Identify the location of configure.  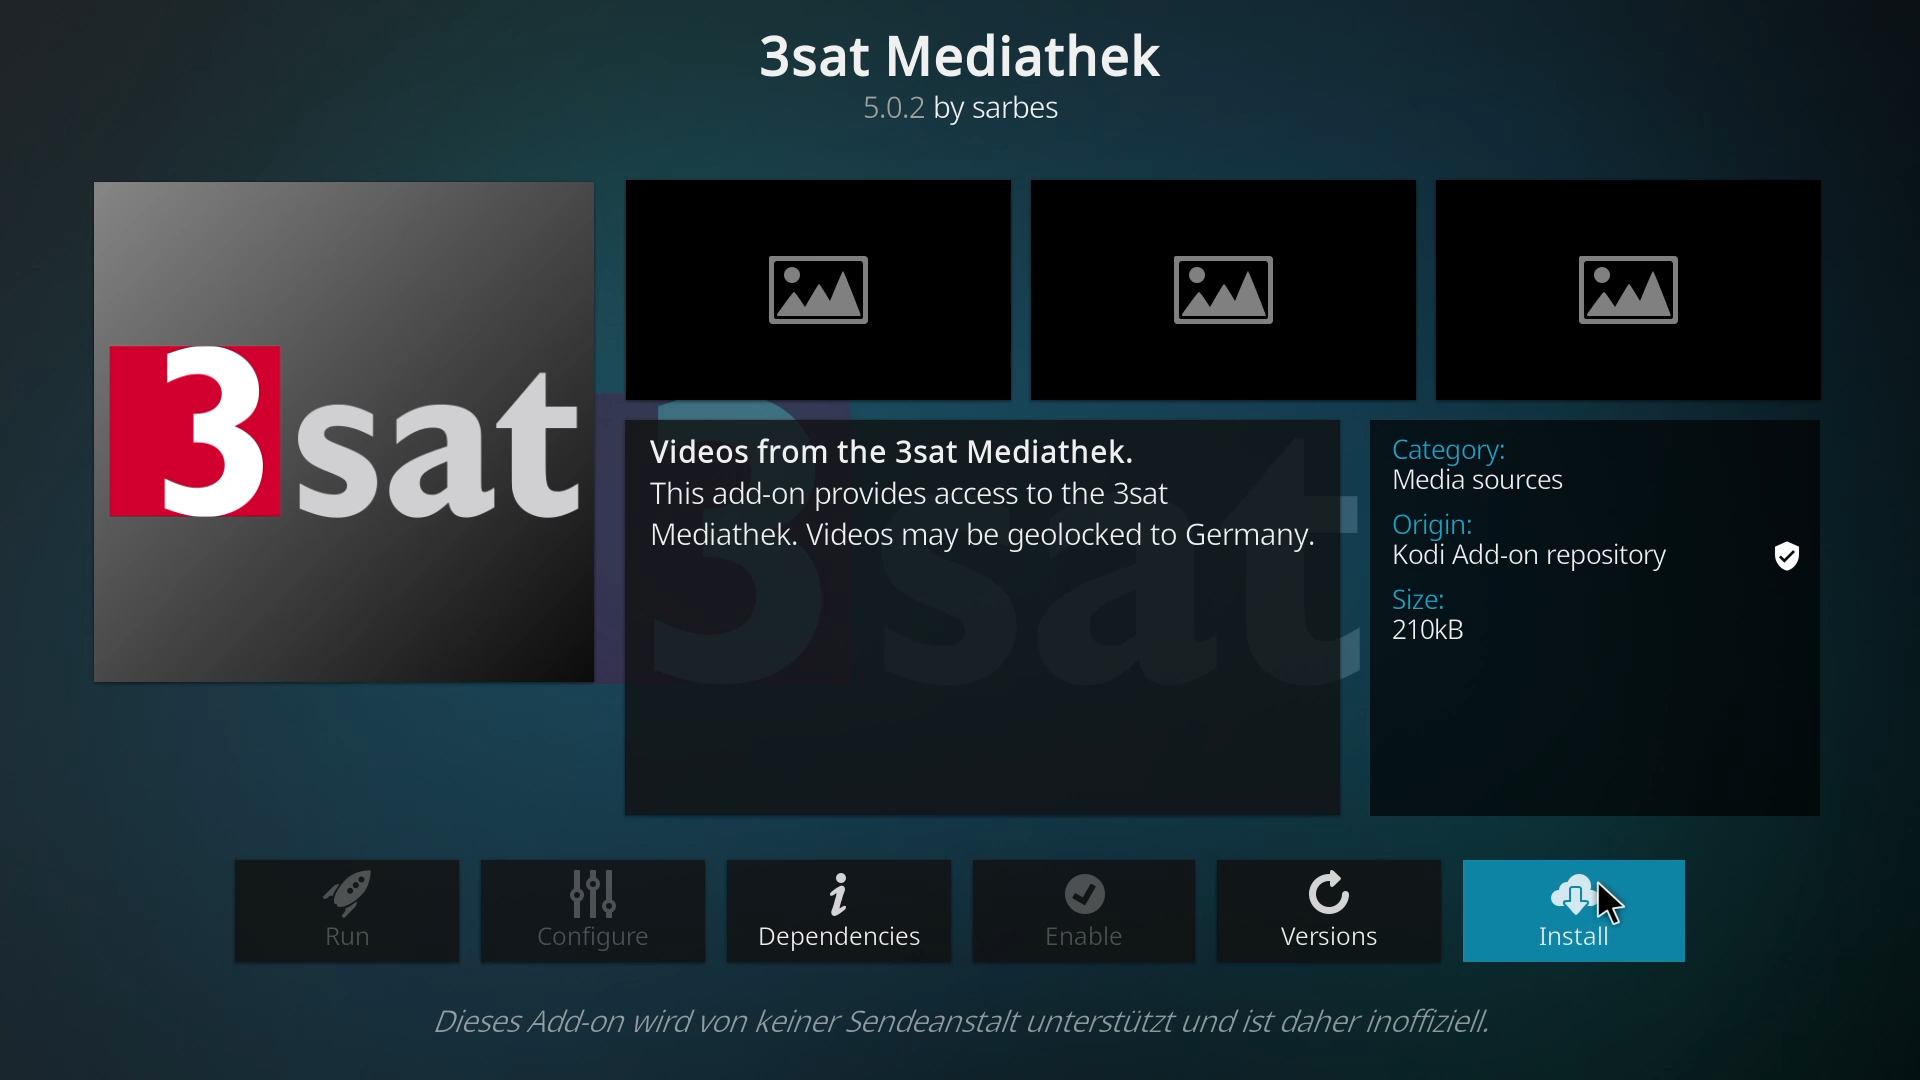
(600, 911).